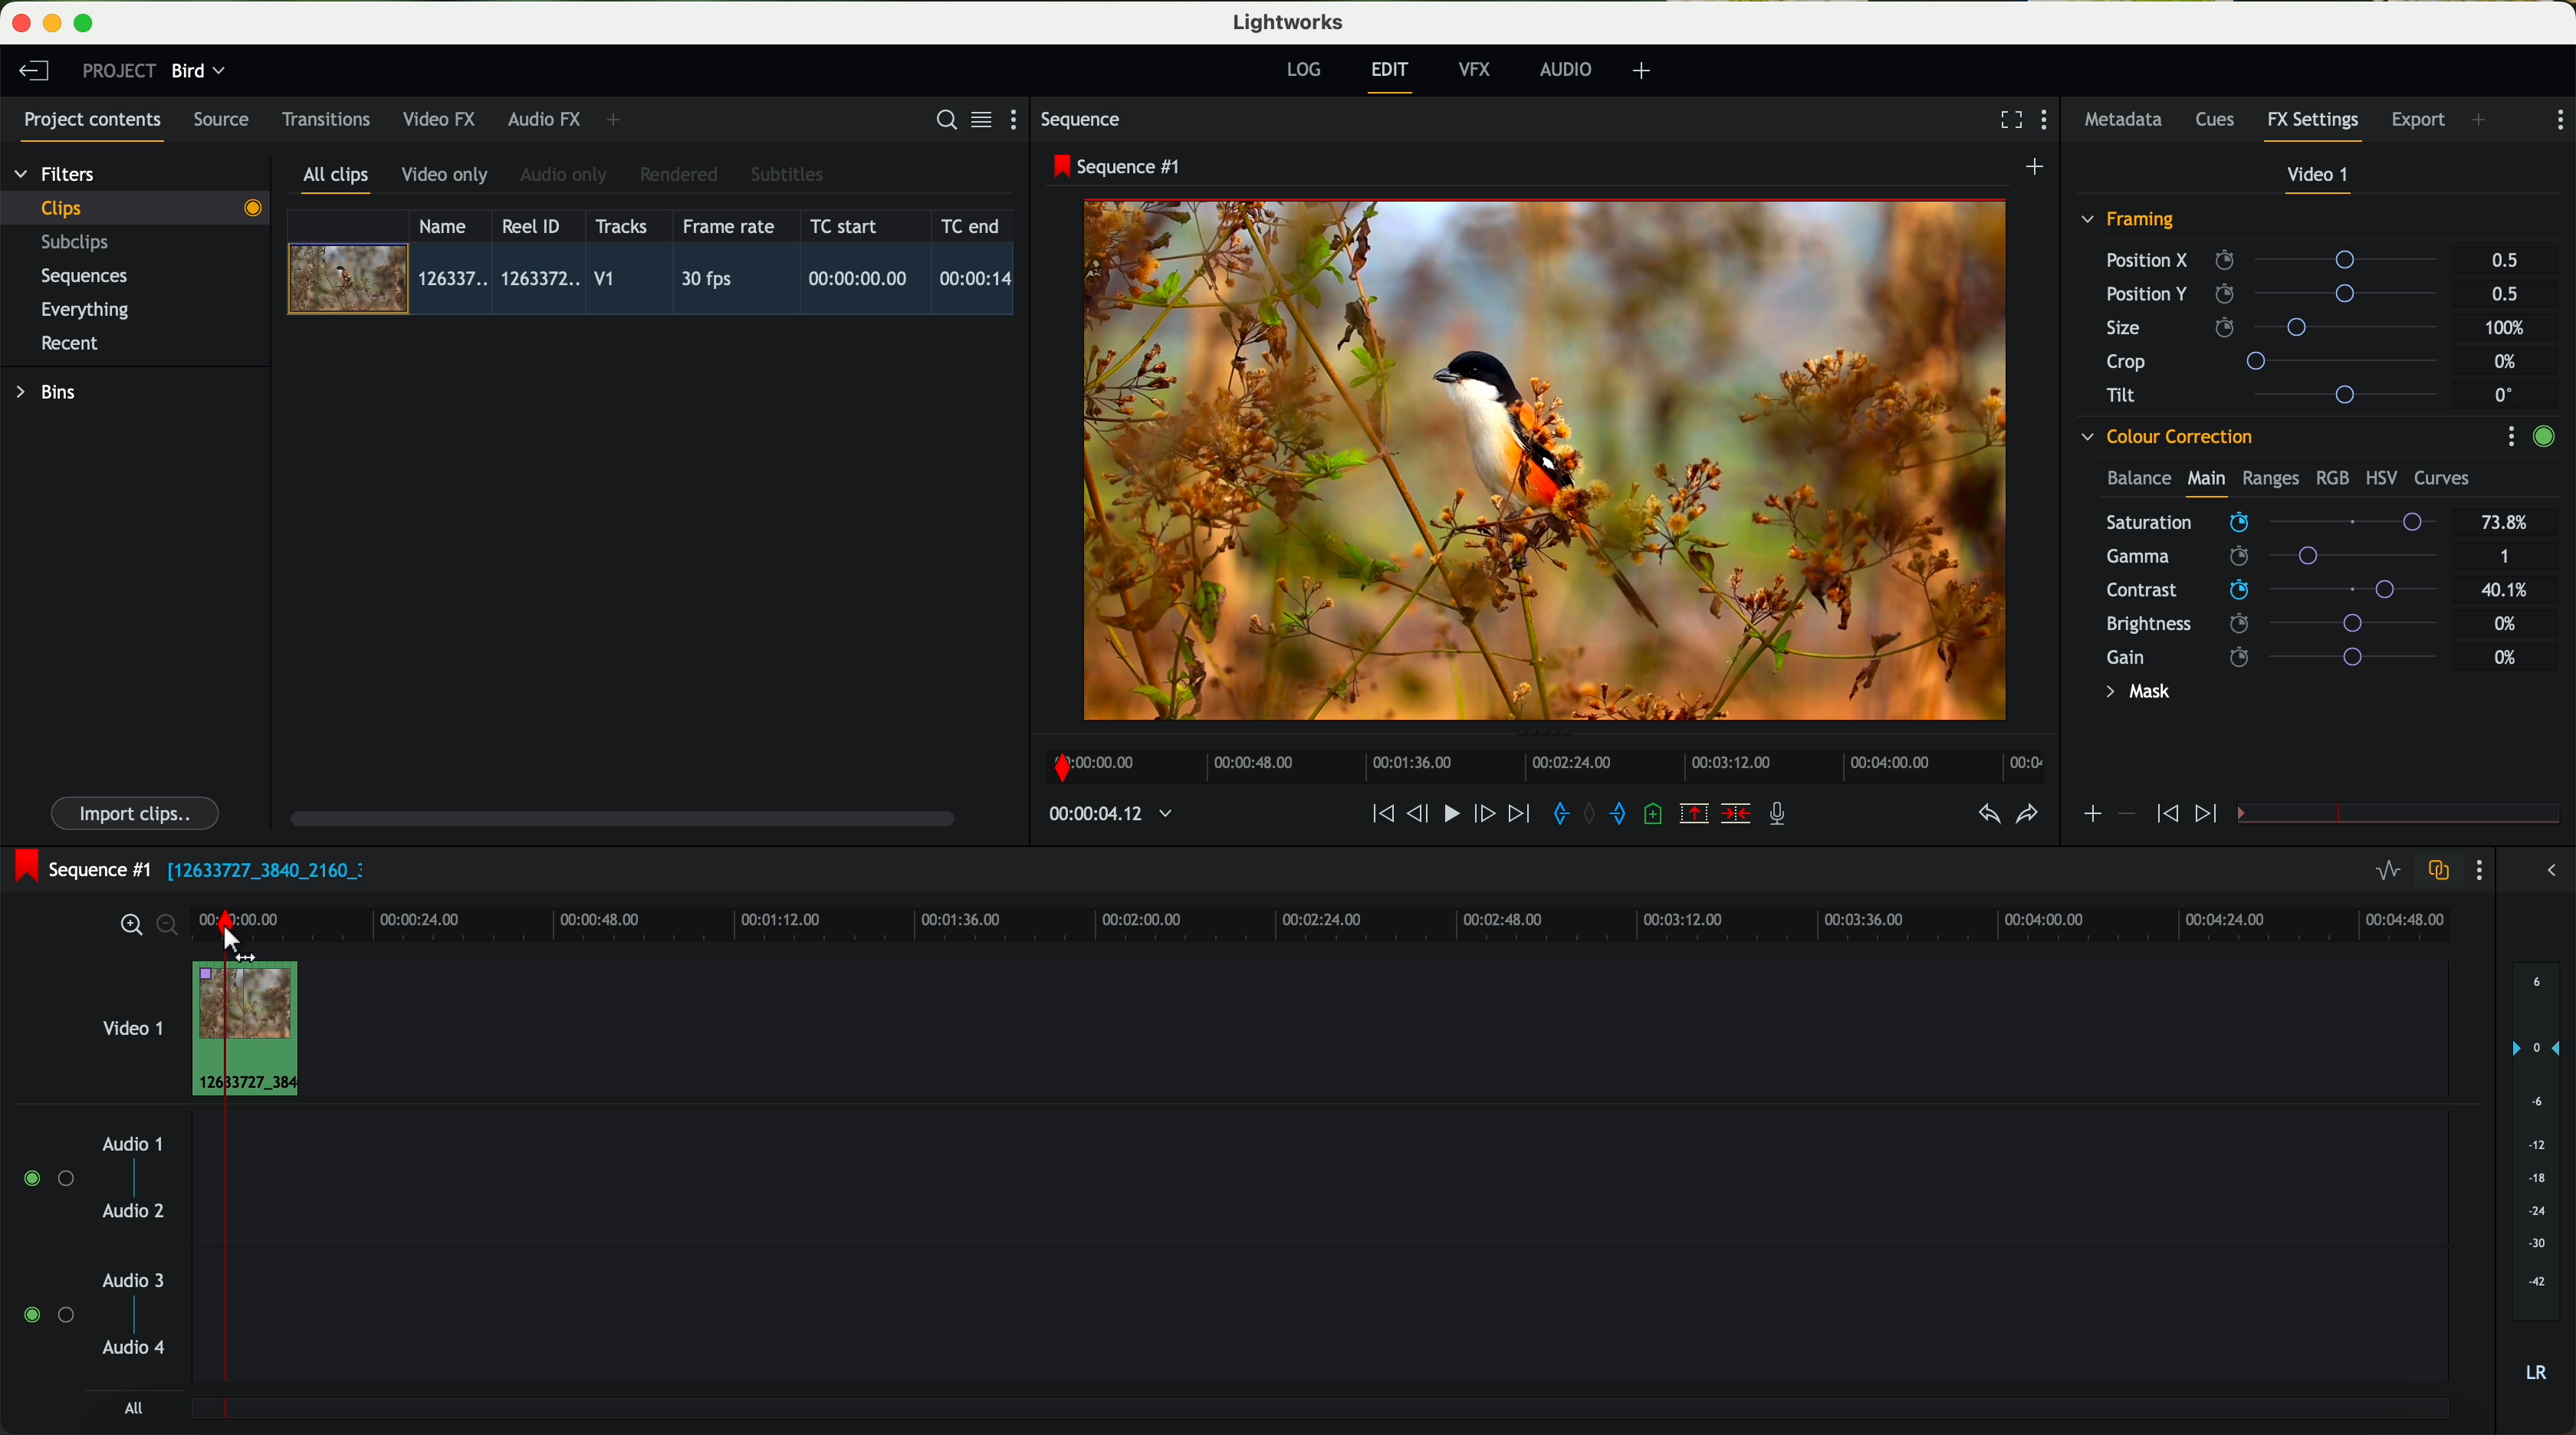 The width and height of the screenshot is (2576, 1435). What do you see at coordinates (657, 282) in the screenshot?
I see `click on video` at bounding box center [657, 282].